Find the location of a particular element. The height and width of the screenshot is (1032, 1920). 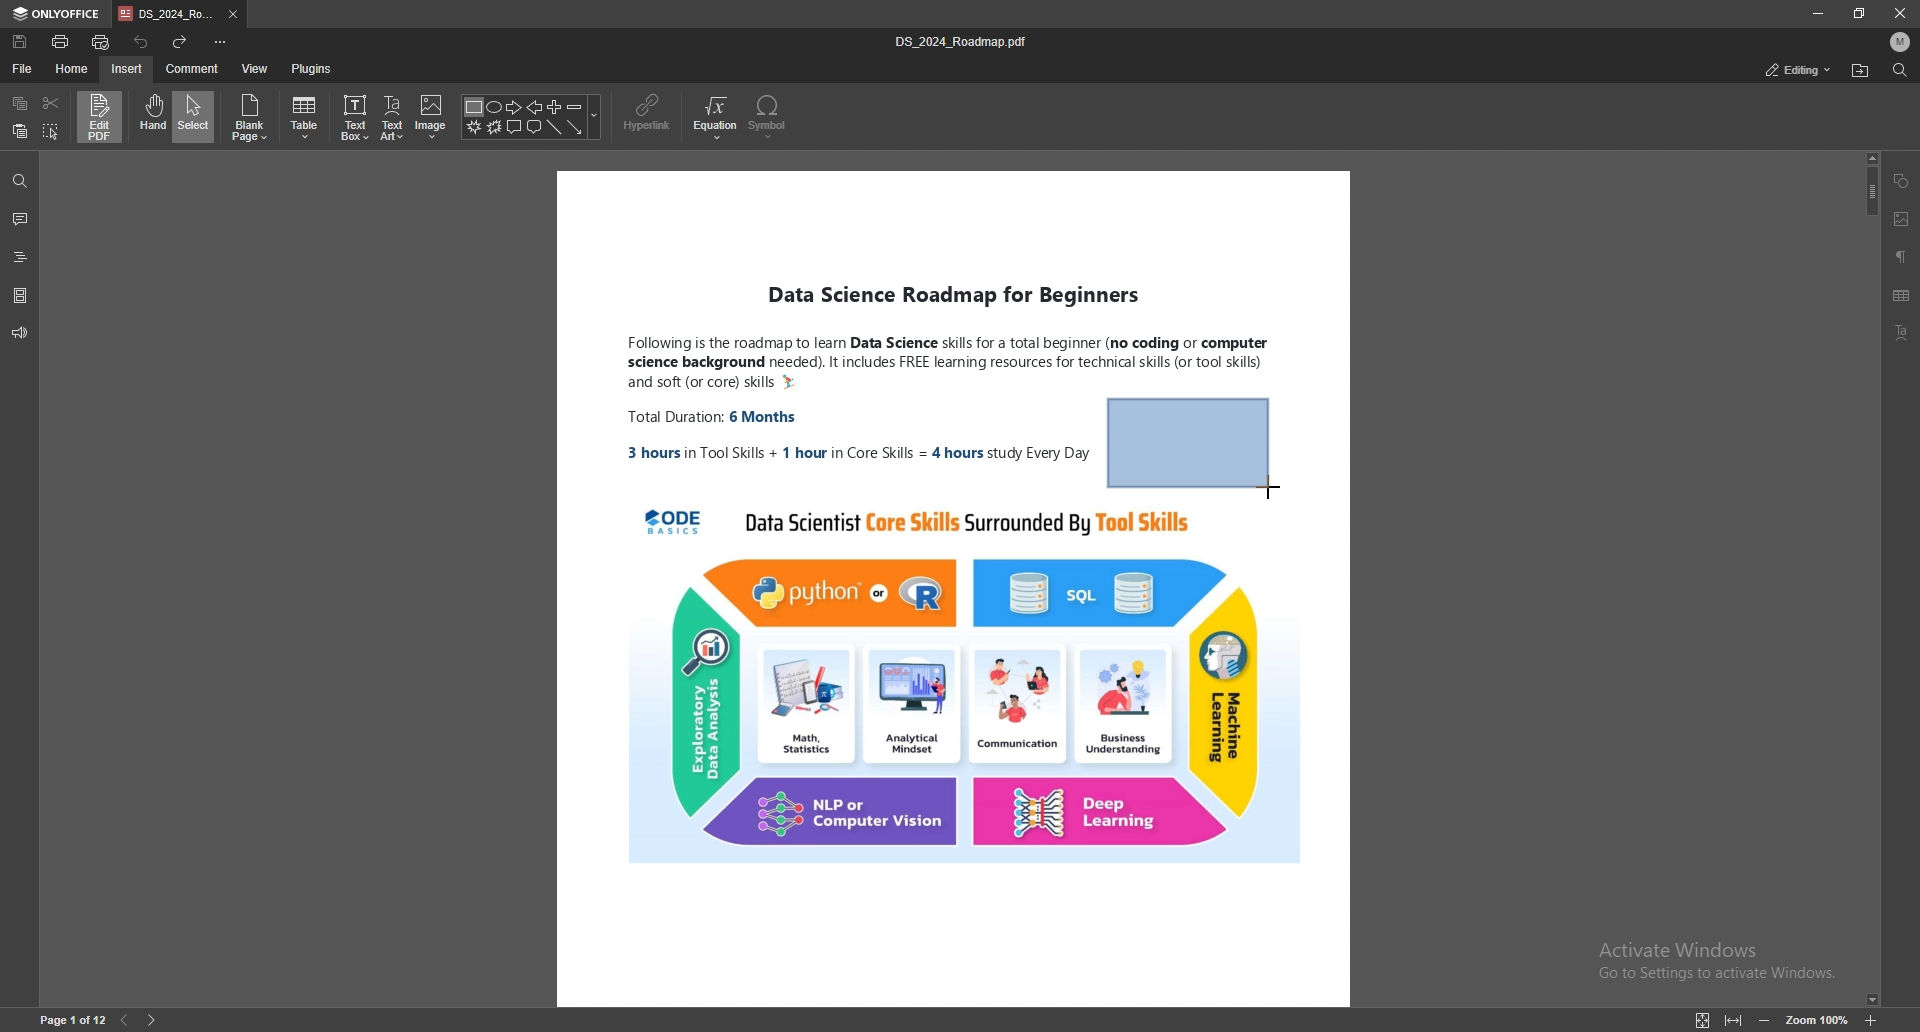

image is located at coordinates (431, 117).